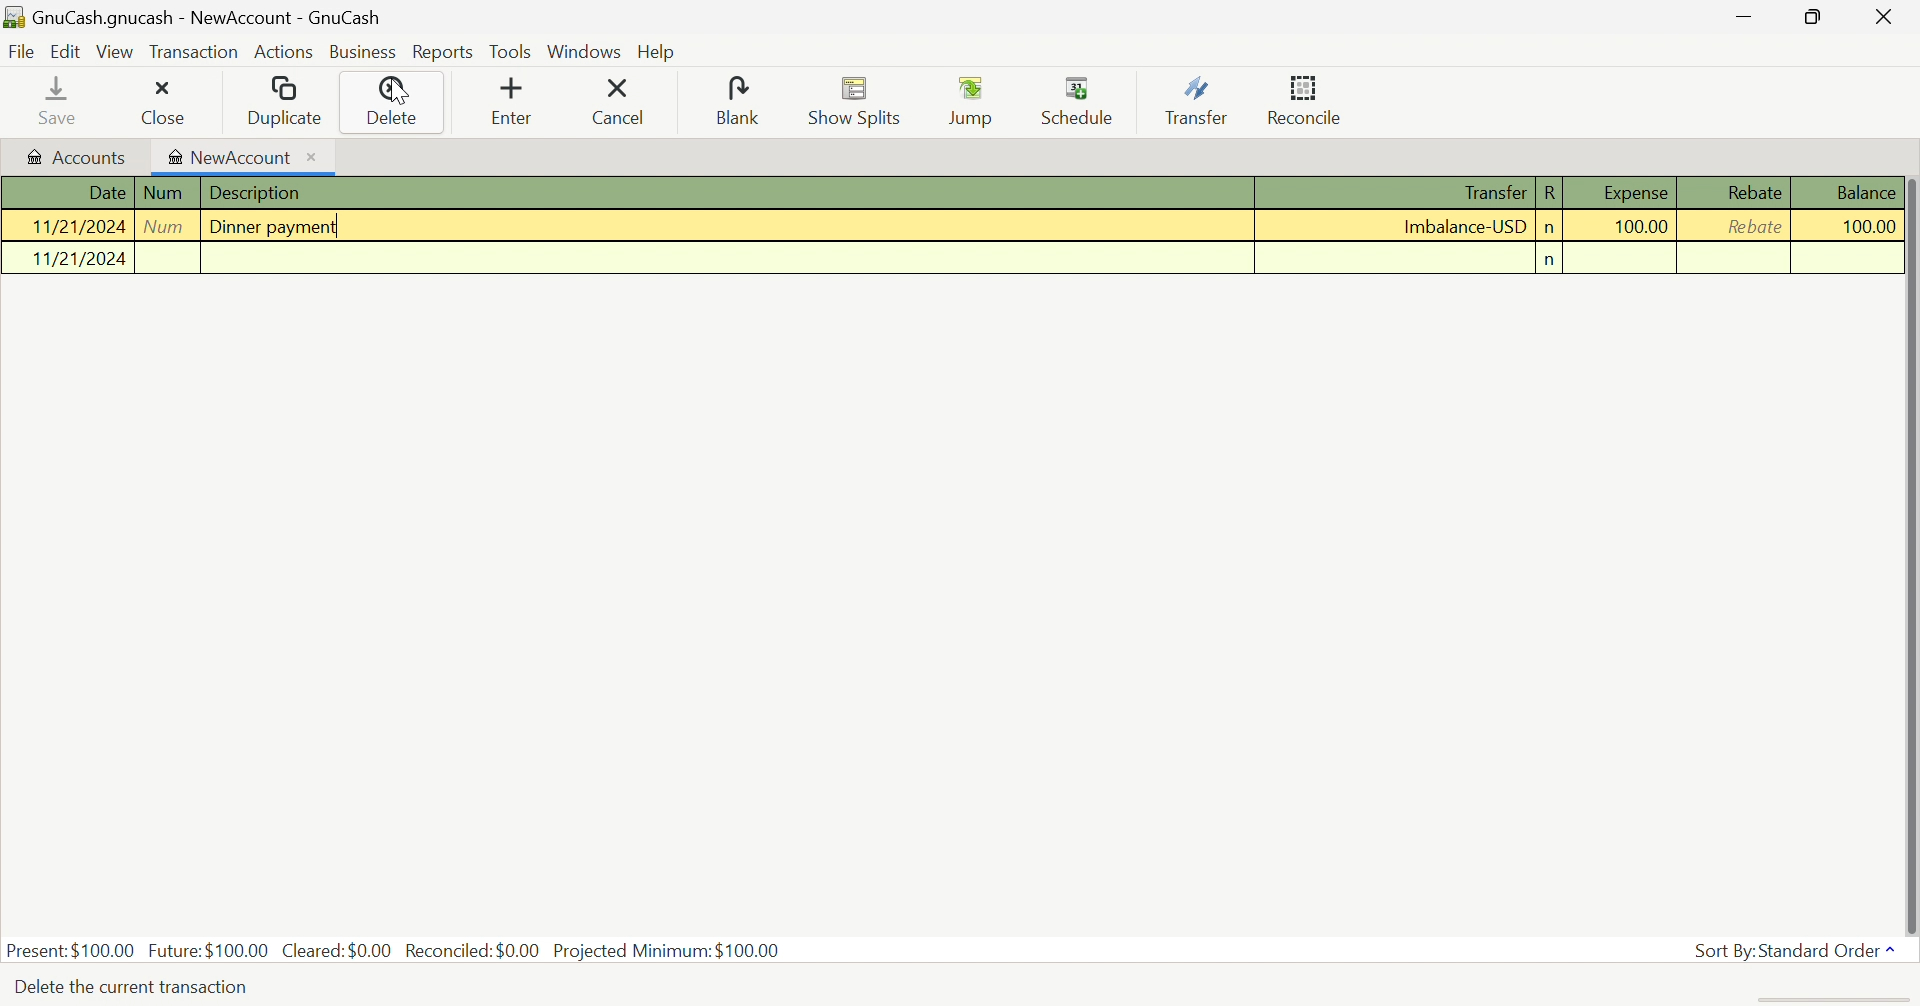  What do you see at coordinates (1309, 99) in the screenshot?
I see `Reconcile` at bounding box center [1309, 99].